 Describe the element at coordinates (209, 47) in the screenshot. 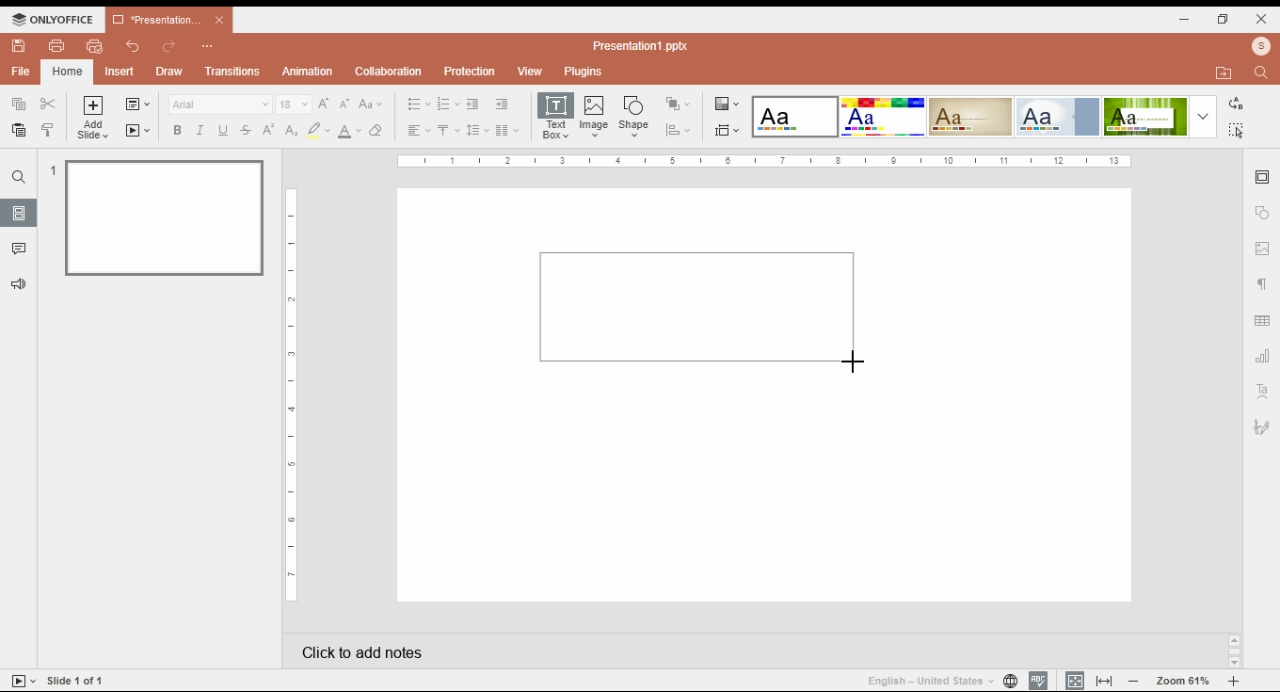

I see `customize quick access` at that location.